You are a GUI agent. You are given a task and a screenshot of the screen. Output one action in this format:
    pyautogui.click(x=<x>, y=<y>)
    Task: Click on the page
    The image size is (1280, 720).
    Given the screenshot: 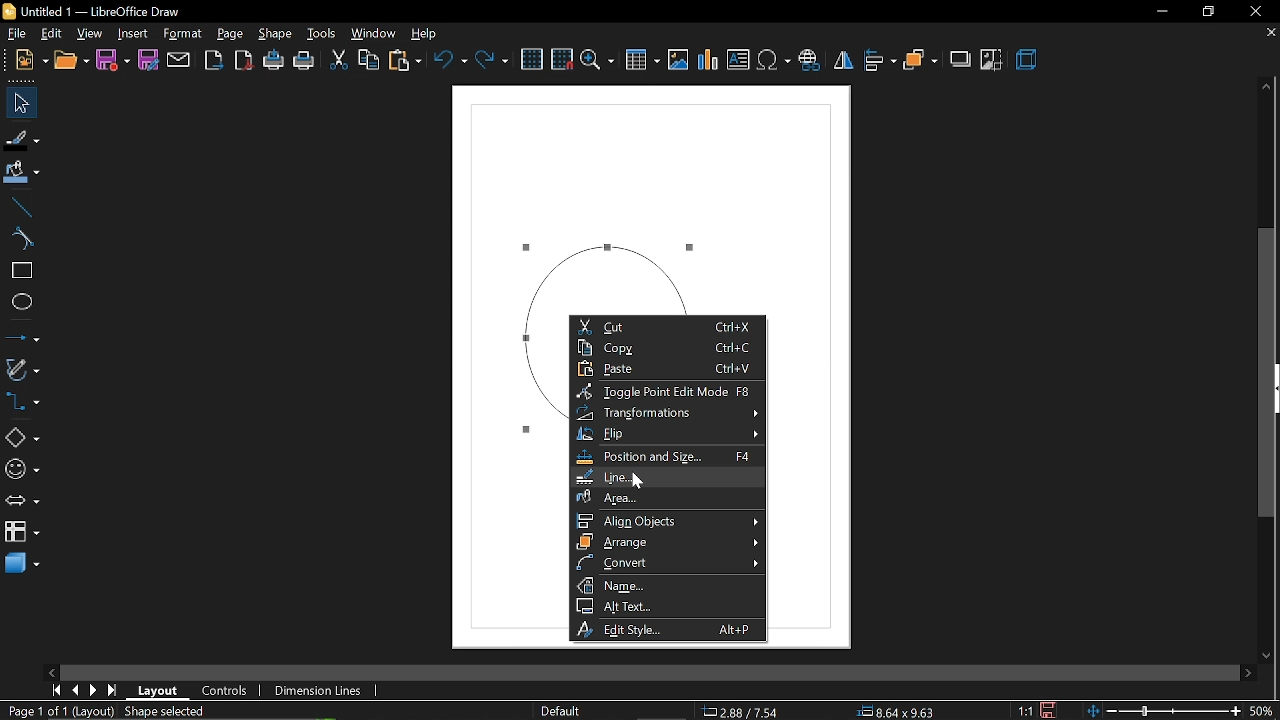 What is the action you would take?
    pyautogui.click(x=230, y=33)
    